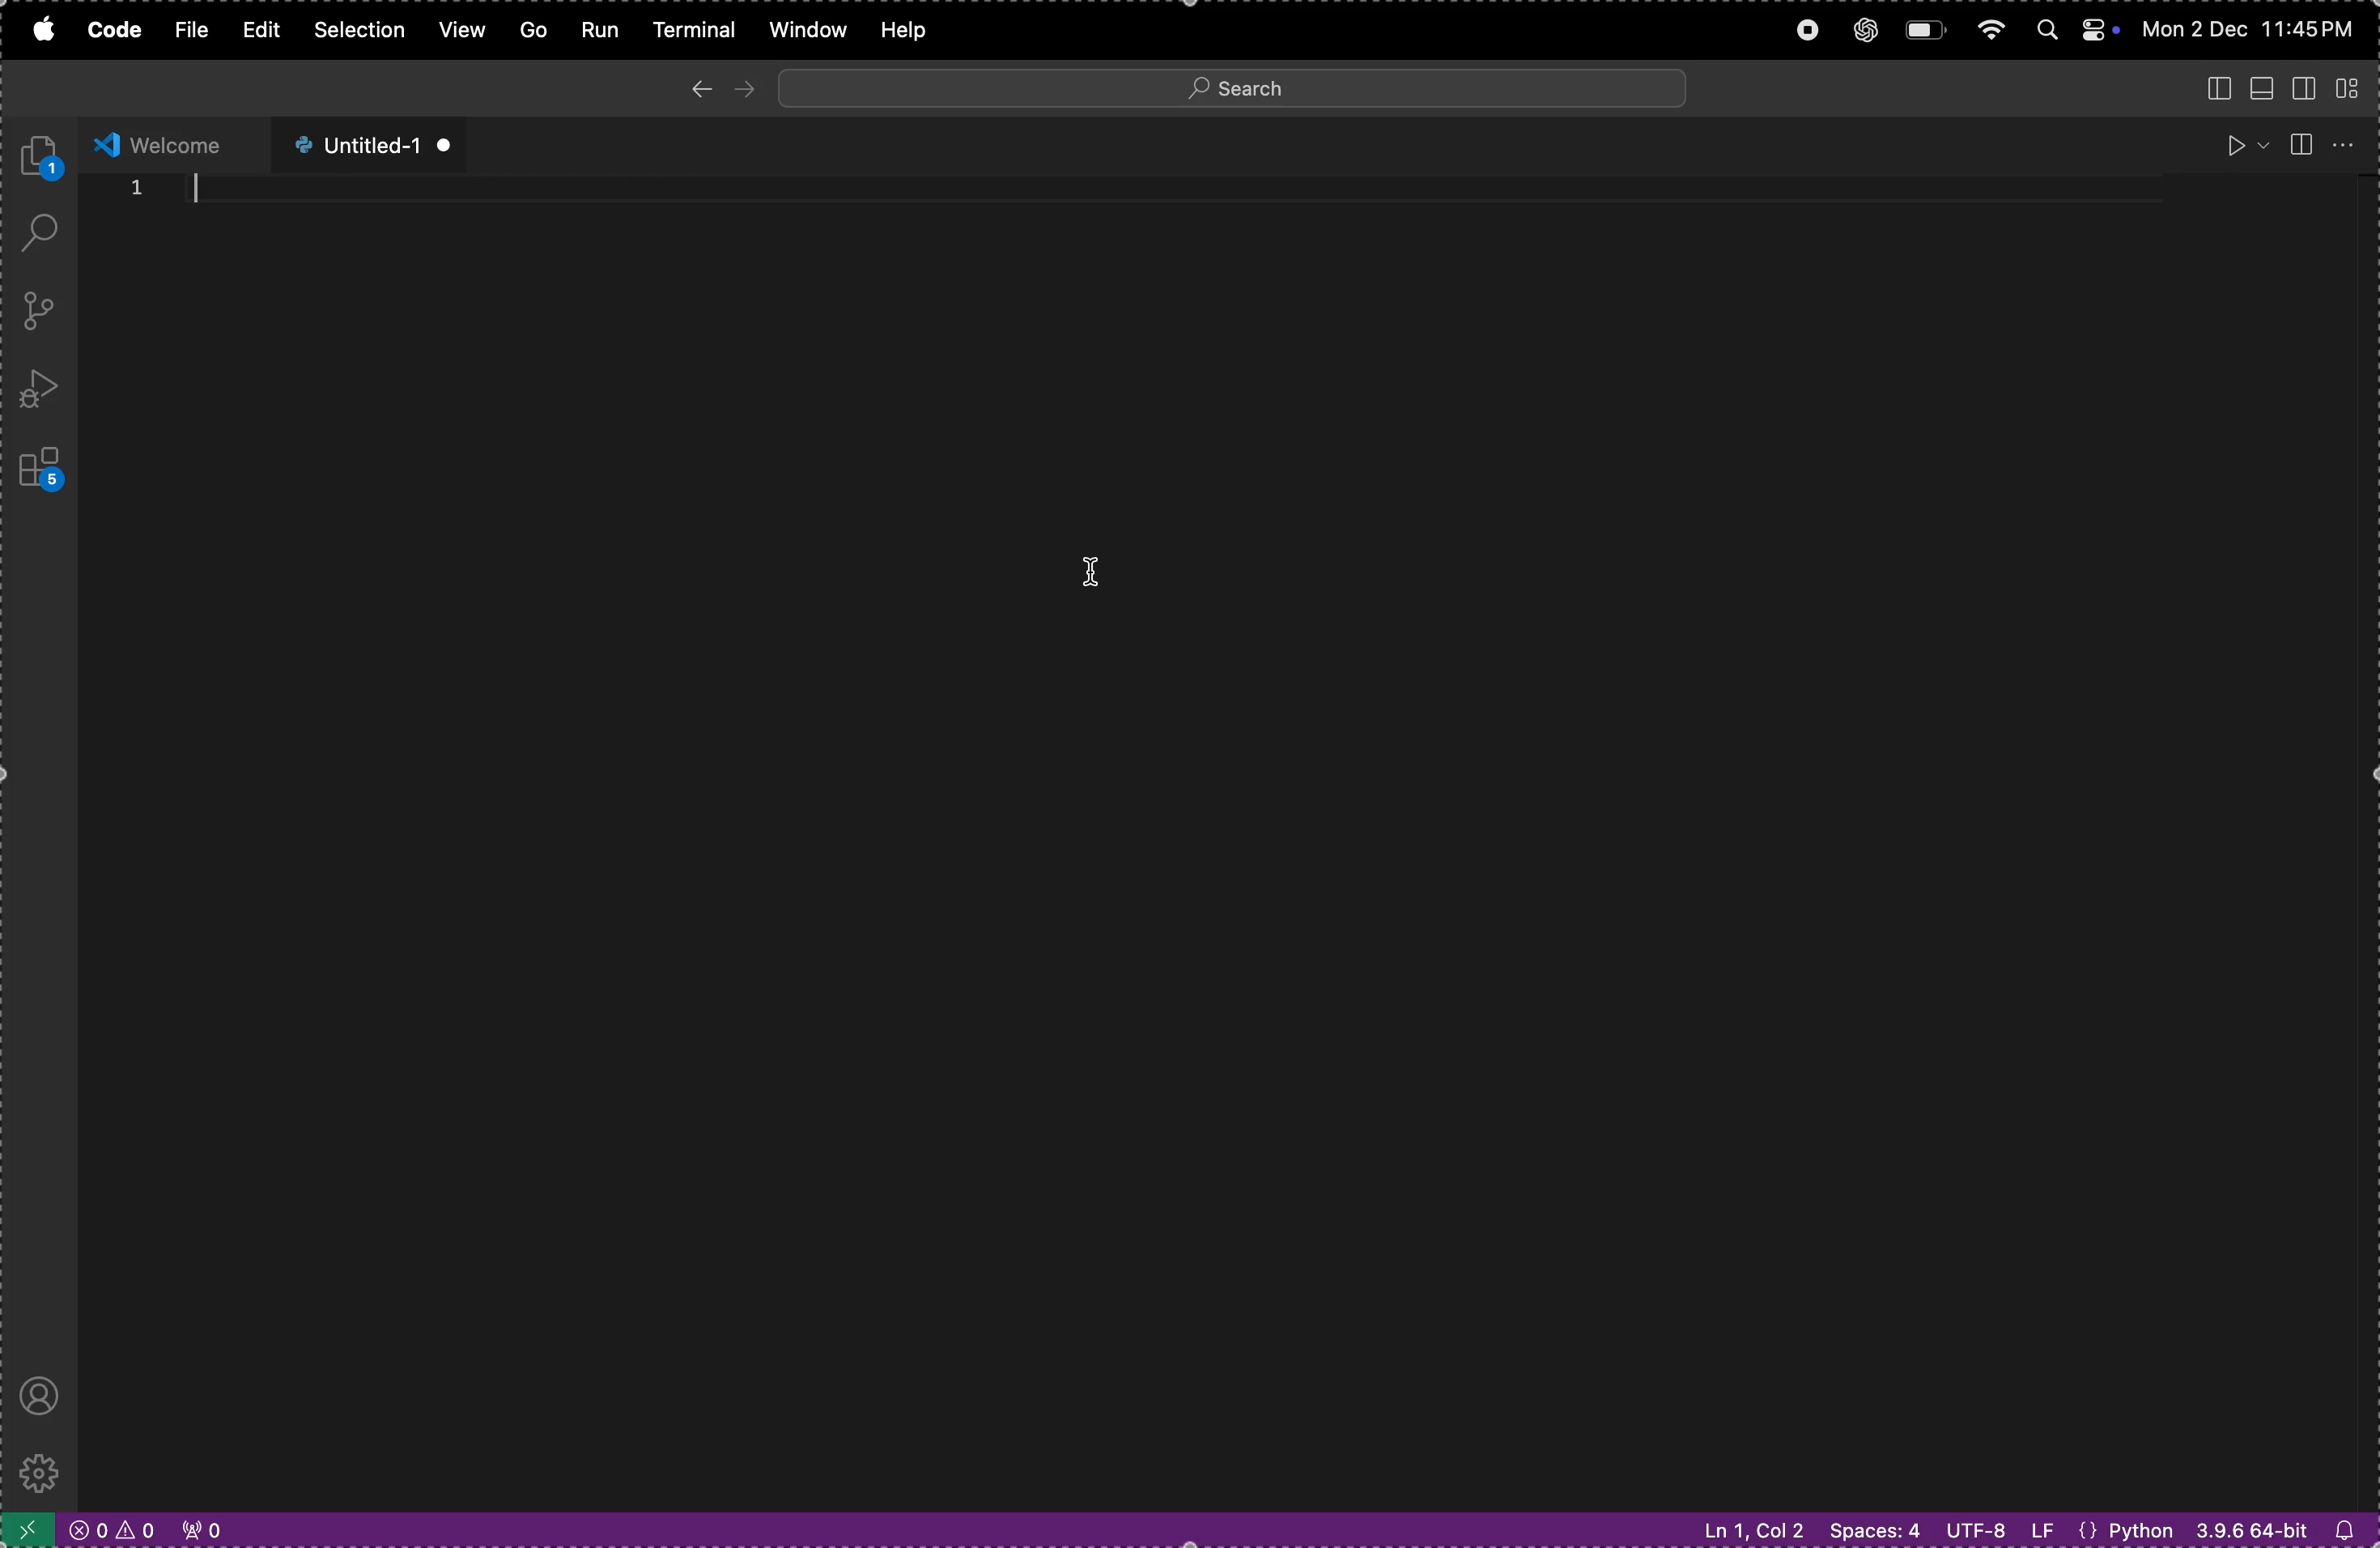 This screenshot has width=2380, height=1548. Describe the element at coordinates (36, 464) in the screenshot. I see `extinsions` at that location.